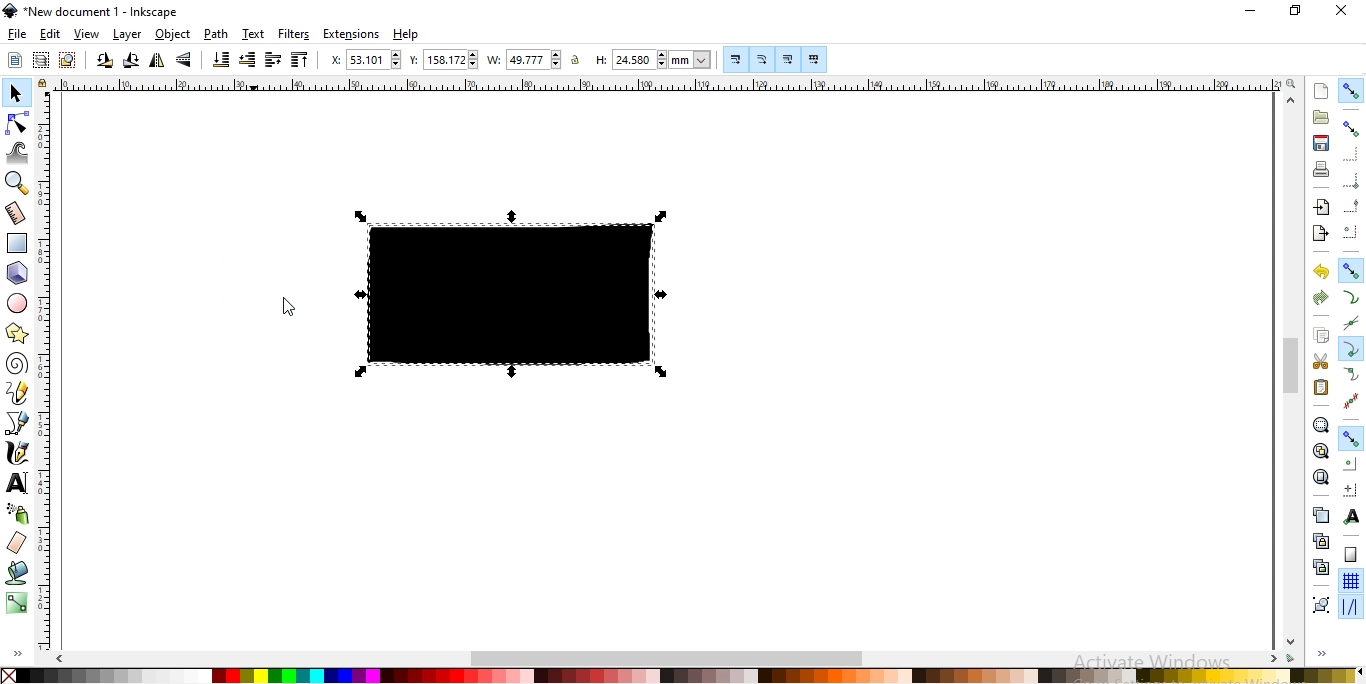  What do you see at coordinates (20, 393) in the screenshot?
I see `draw freehand lines` at bounding box center [20, 393].